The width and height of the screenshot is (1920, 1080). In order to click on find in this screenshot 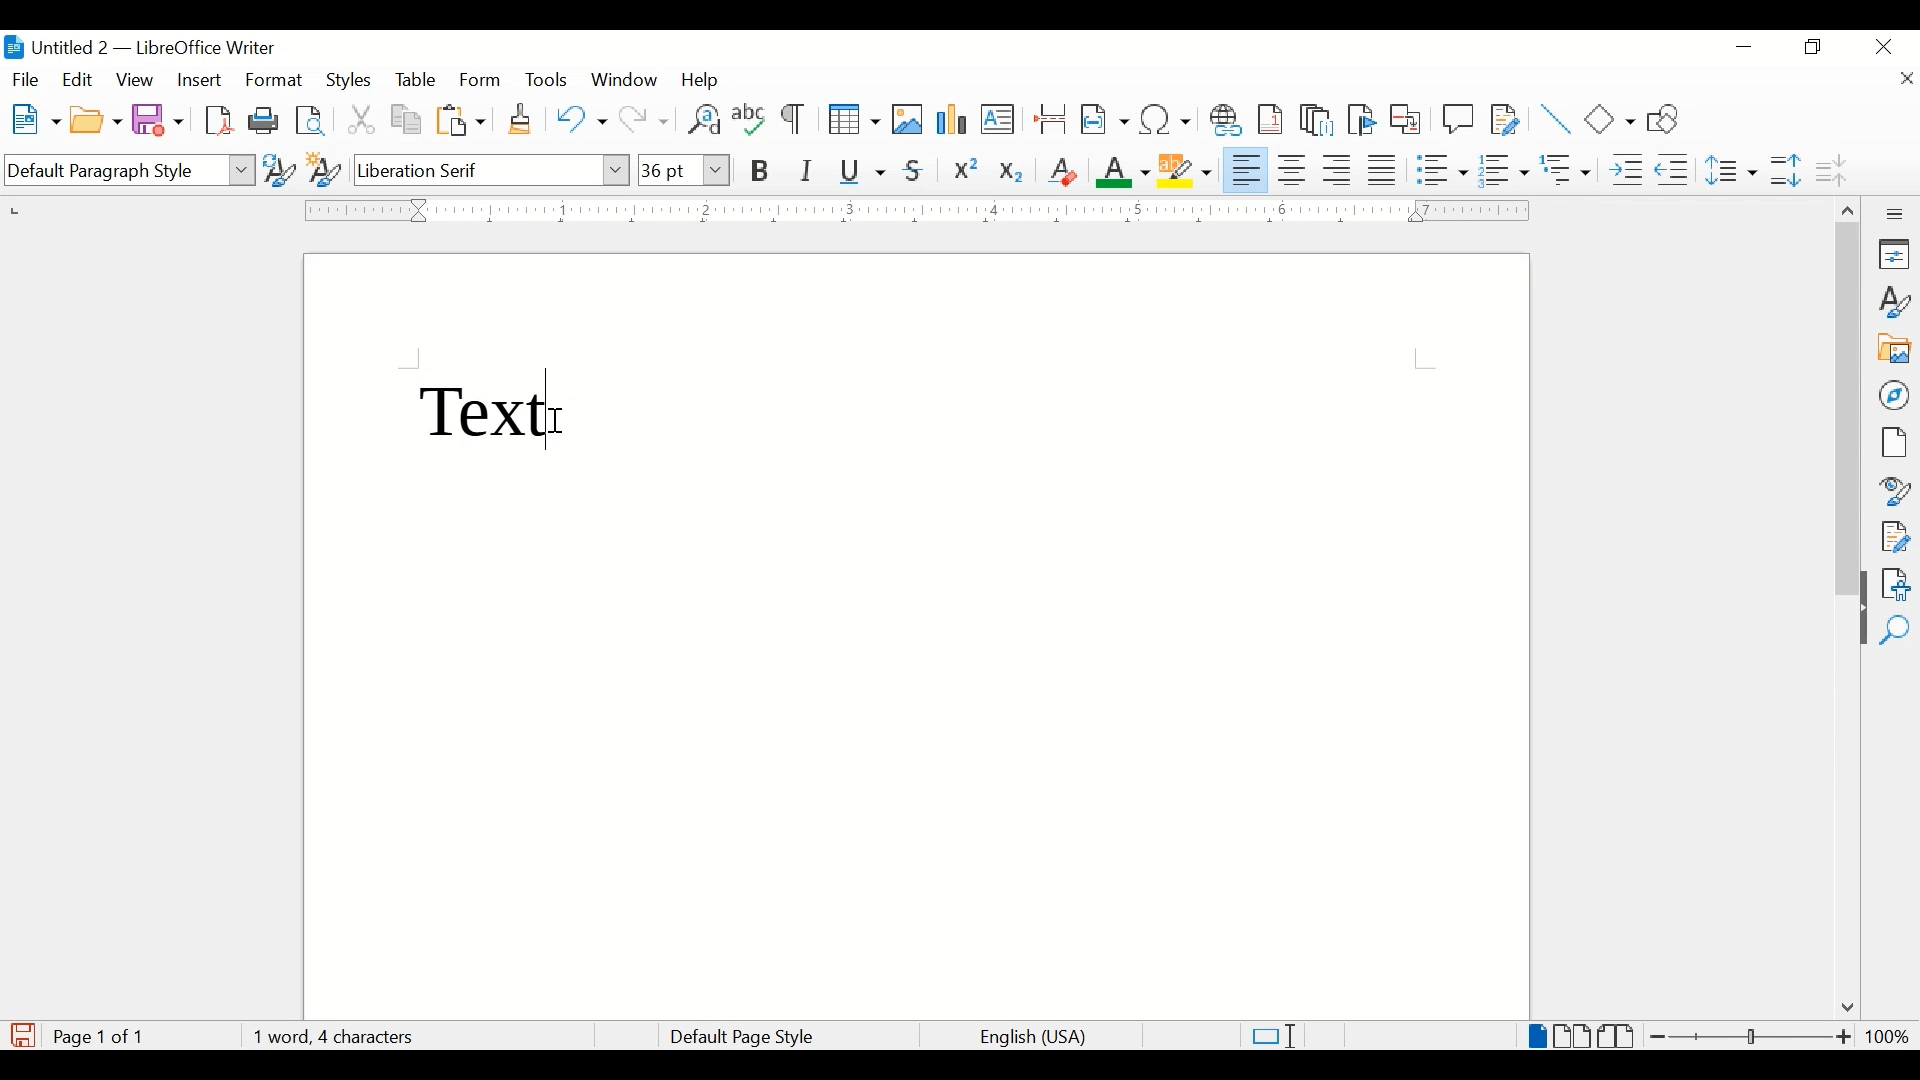, I will do `click(1895, 631)`.